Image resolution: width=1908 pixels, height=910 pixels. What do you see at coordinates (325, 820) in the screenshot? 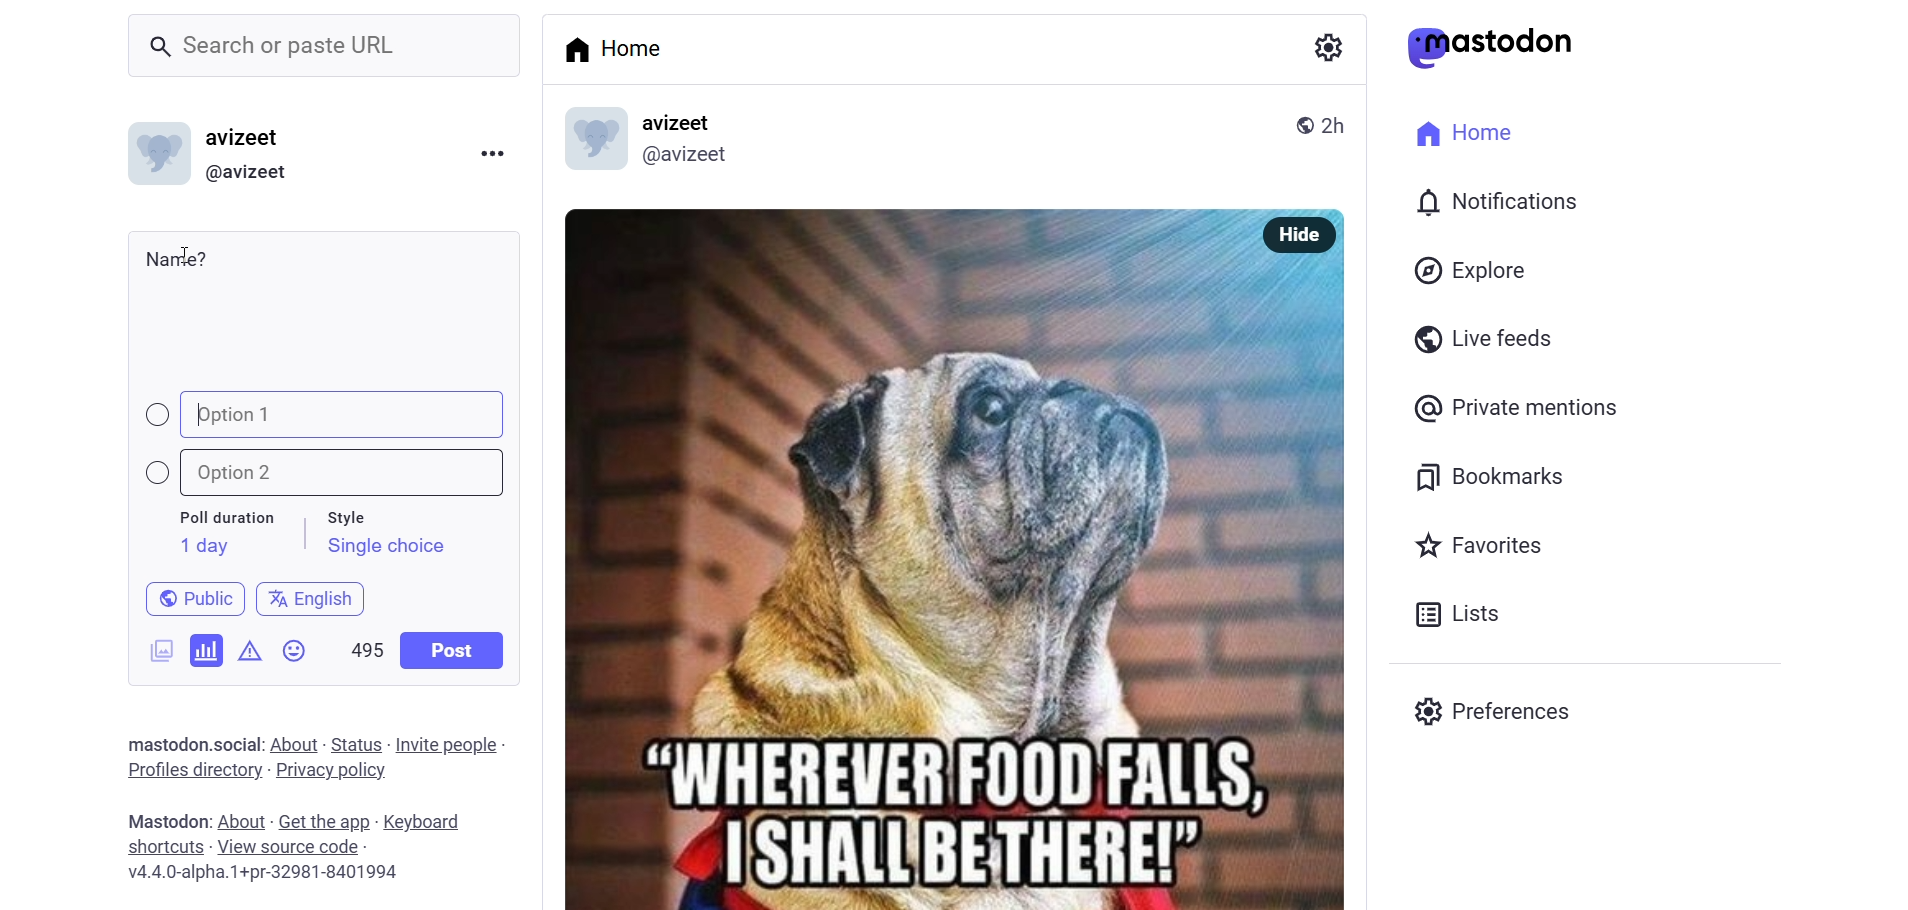
I see `get the app` at bounding box center [325, 820].